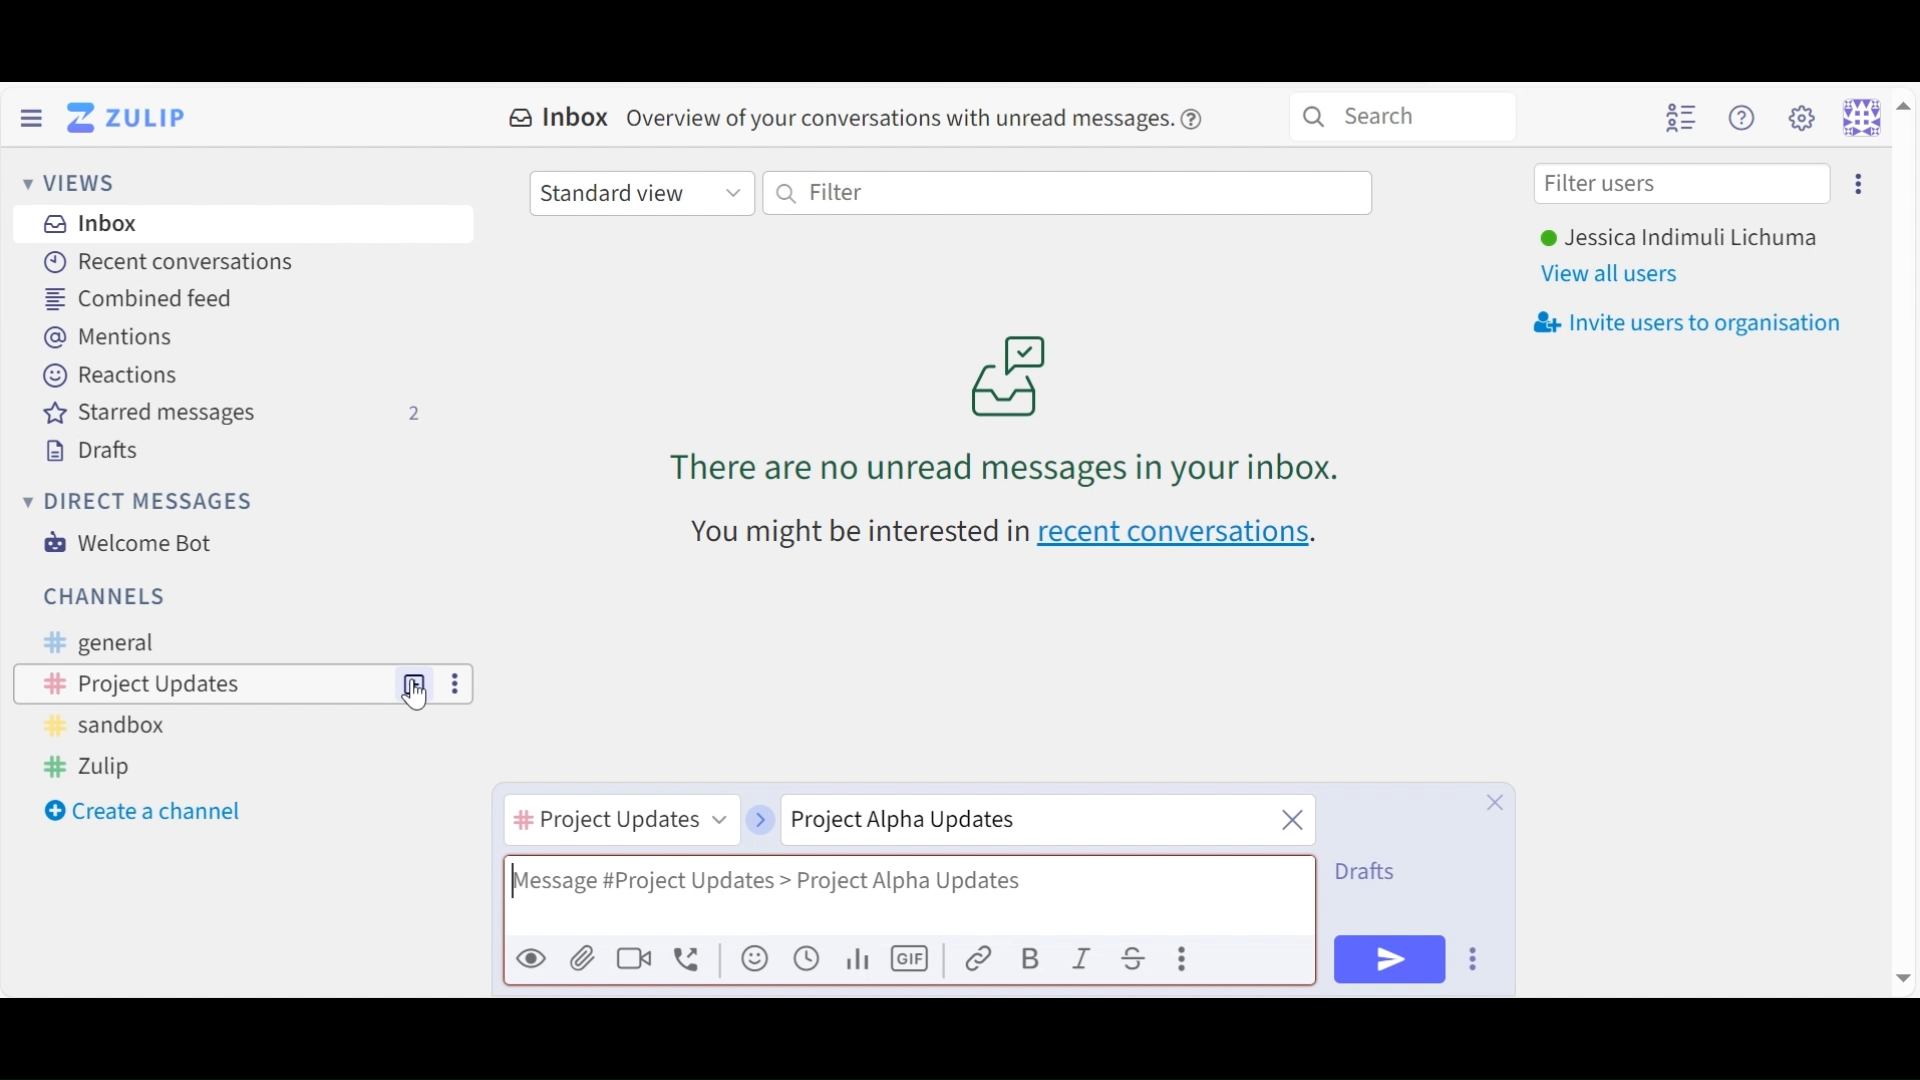 Image resolution: width=1920 pixels, height=1080 pixels. I want to click on Reactions, so click(110, 373).